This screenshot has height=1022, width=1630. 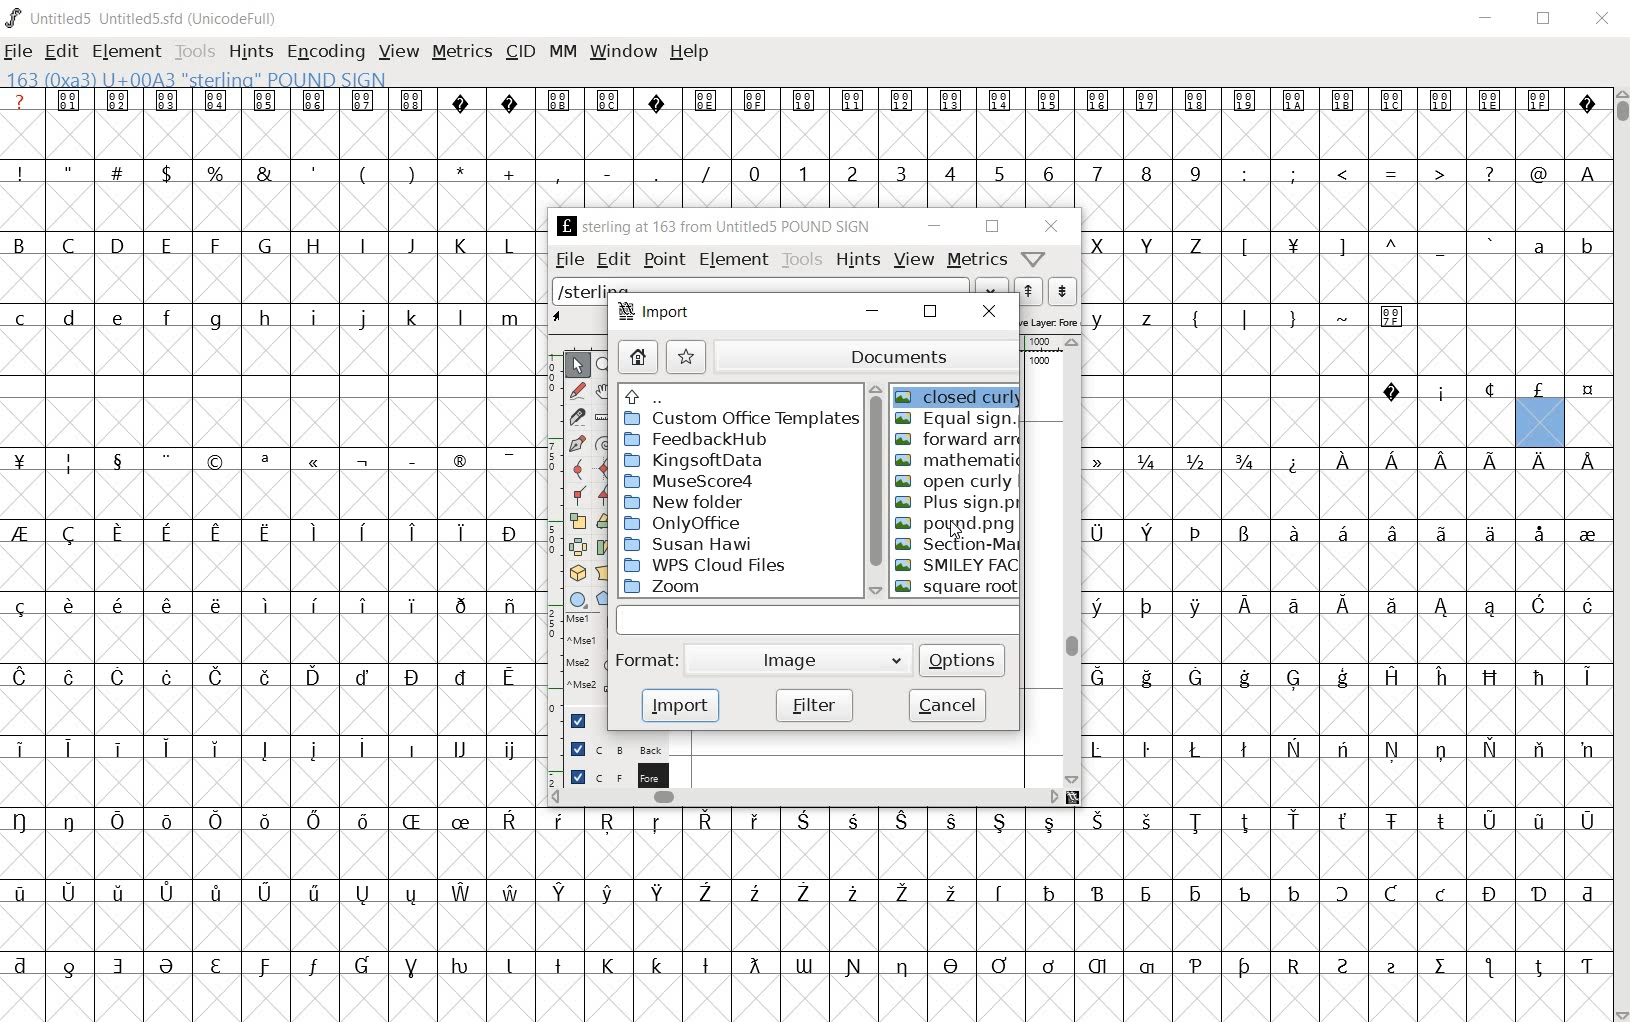 What do you see at coordinates (1197, 822) in the screenshot?
I see `Symbol` at bounding box center [1197, 822].